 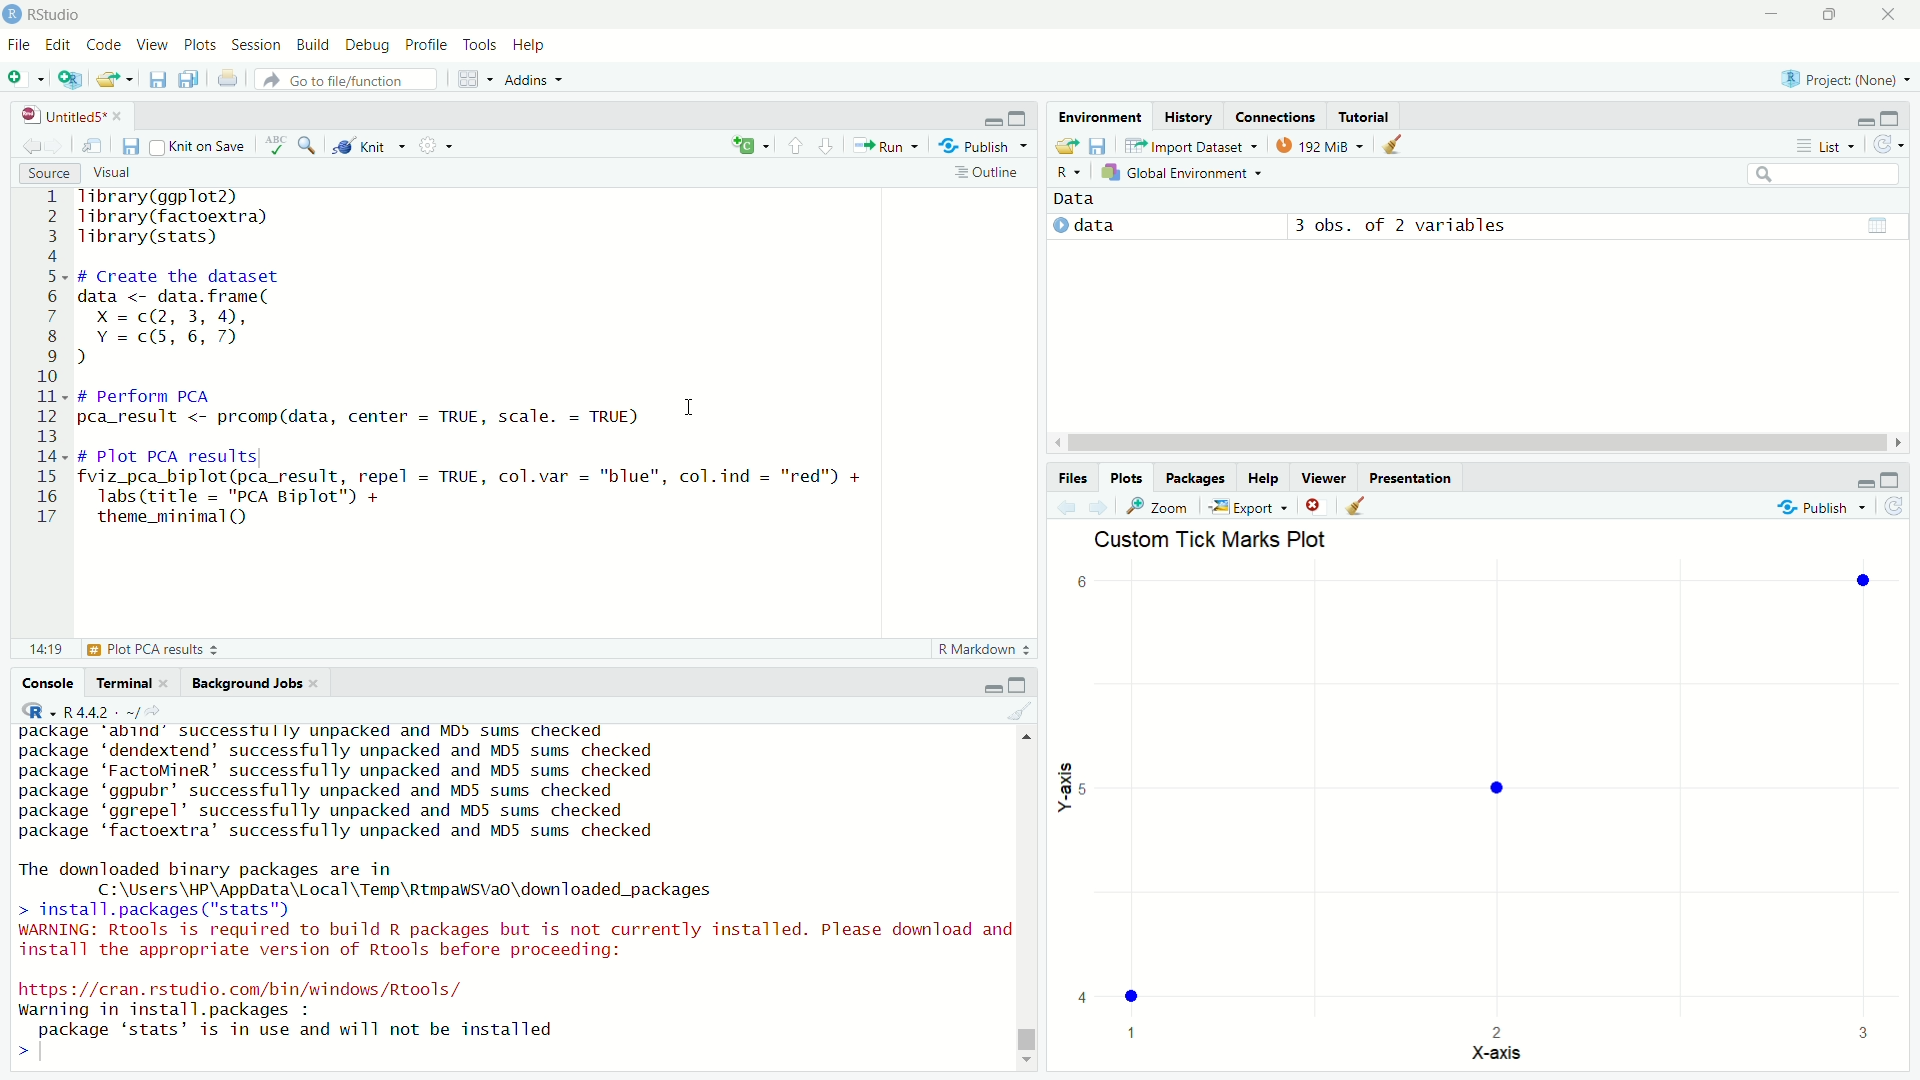 What do you see at coordinates (200, 148) in the screenshot?
I see `source on save` at bounding box center [200, 148].